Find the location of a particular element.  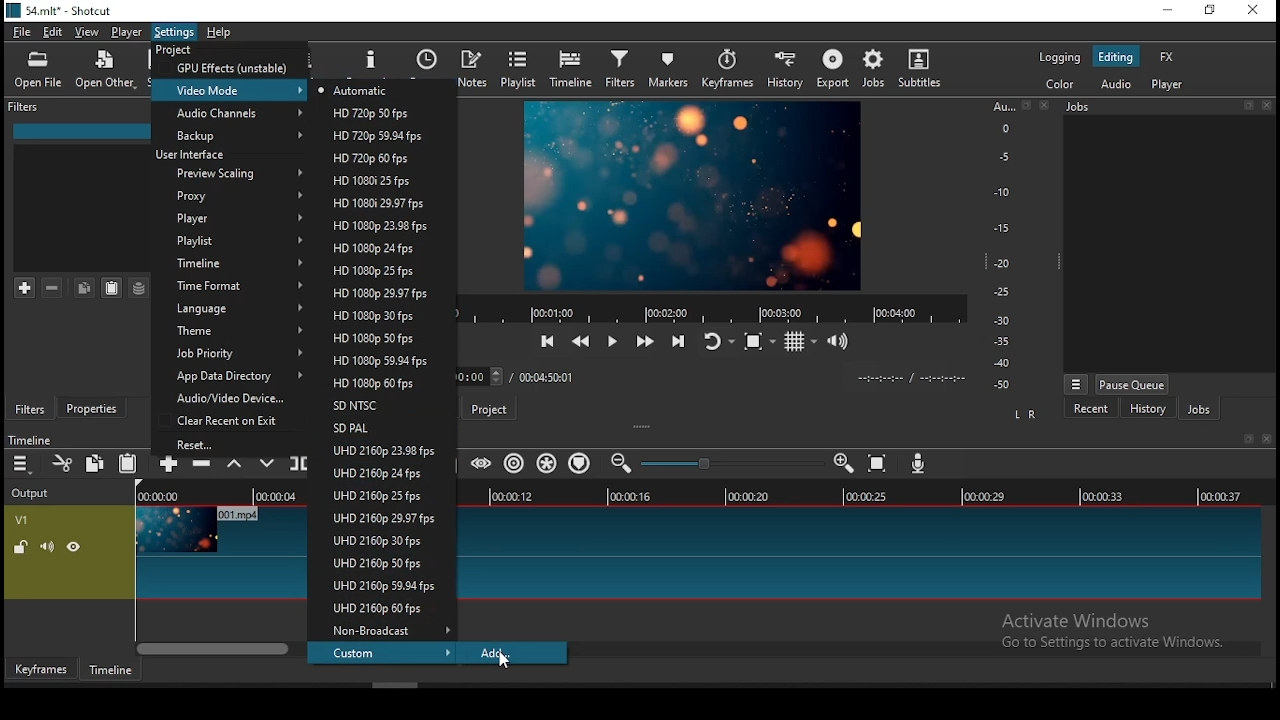

audio/video device is located at coordinates (223, 400).